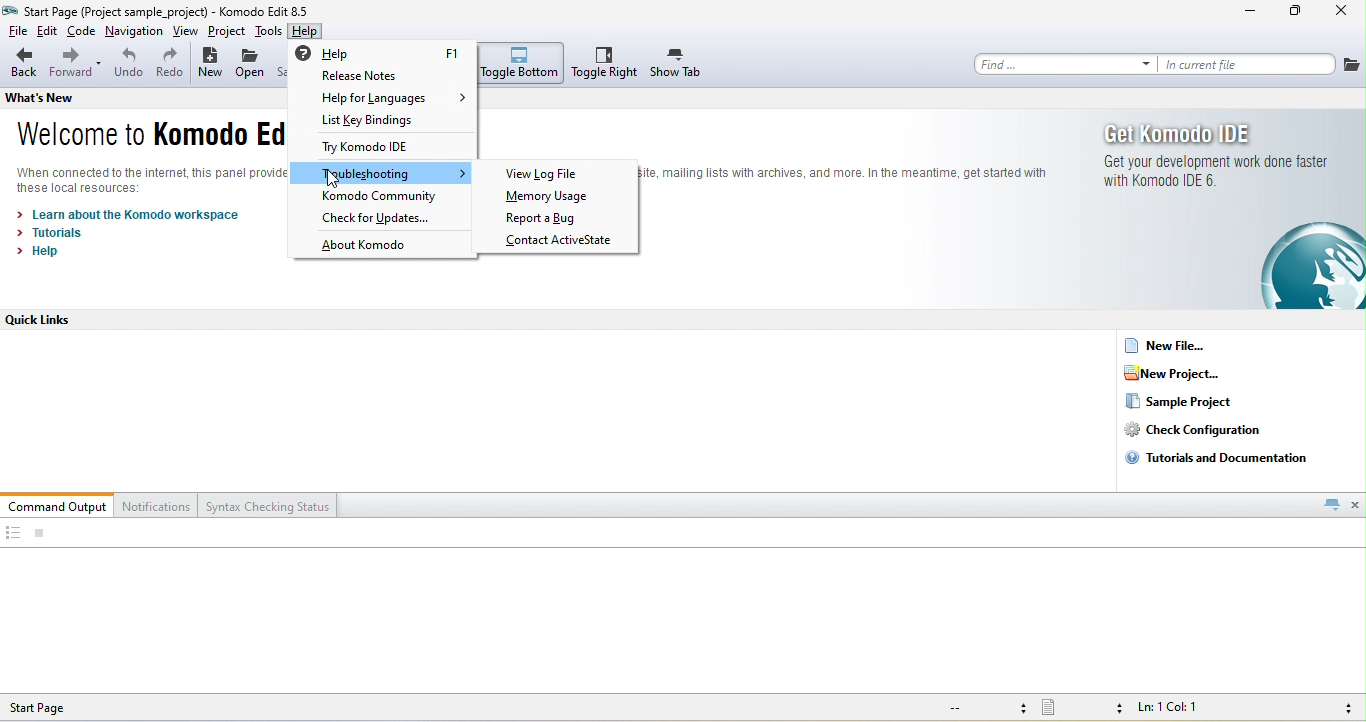 This screenshot has height=722, width=1366. I want to click on list key bindings, so click(388, 121).